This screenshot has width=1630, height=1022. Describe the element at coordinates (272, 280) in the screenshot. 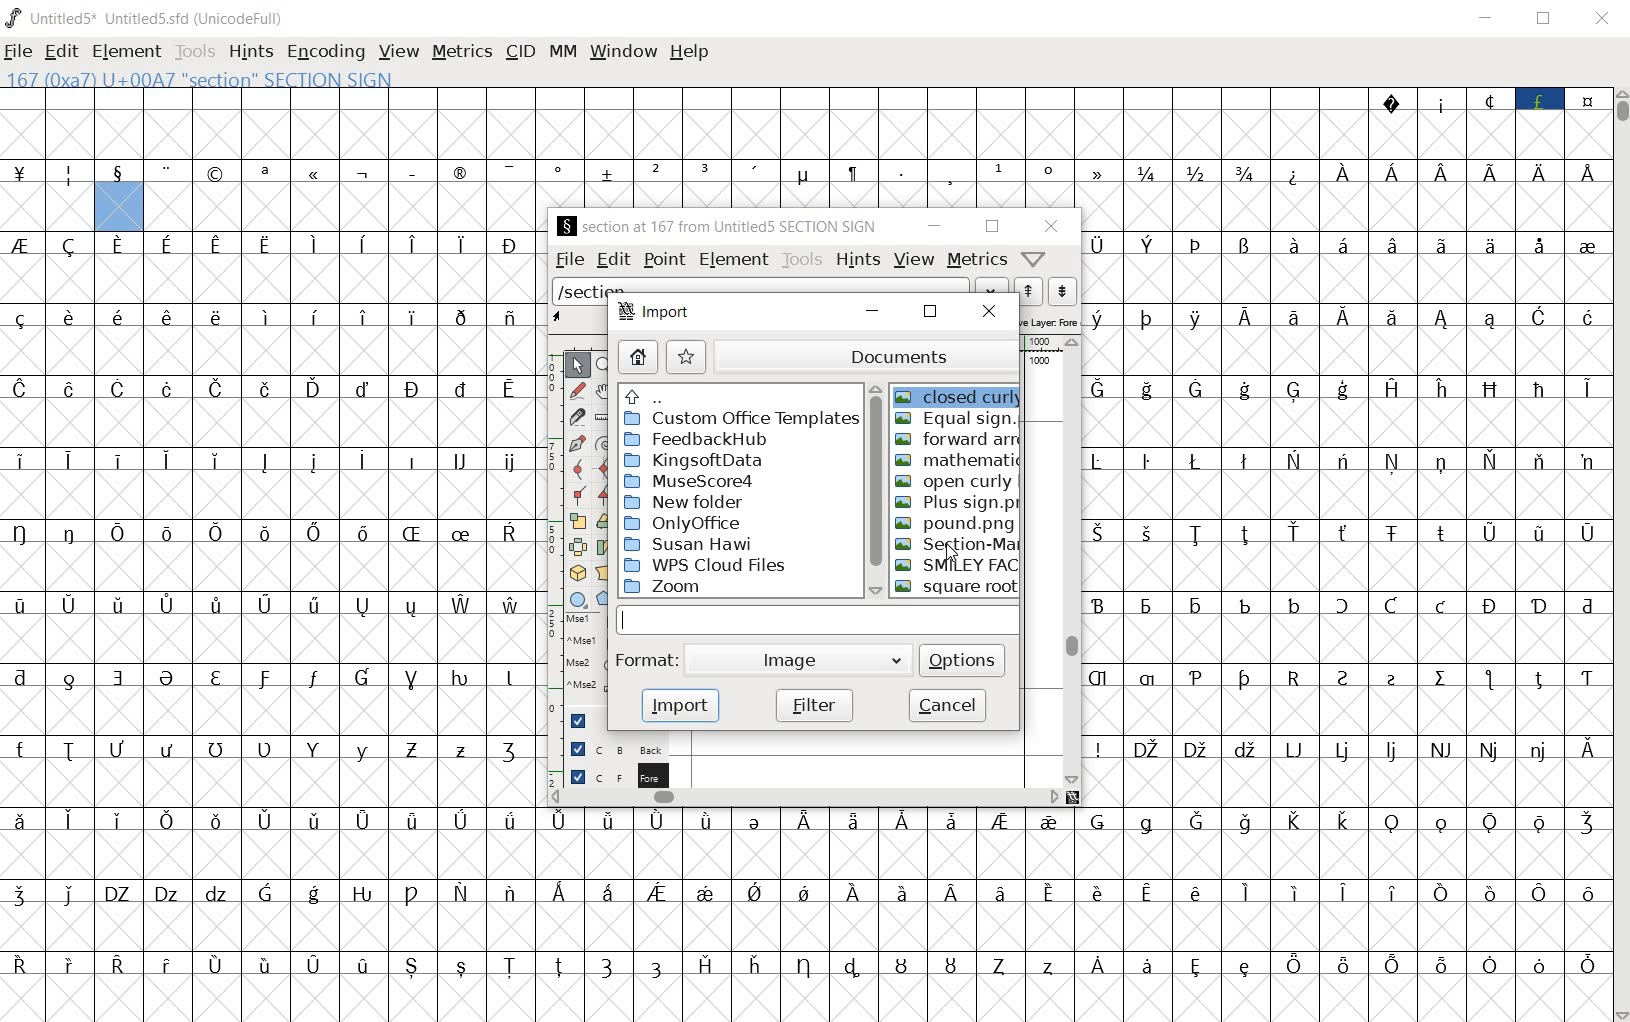

I see `empty cells` at that location.